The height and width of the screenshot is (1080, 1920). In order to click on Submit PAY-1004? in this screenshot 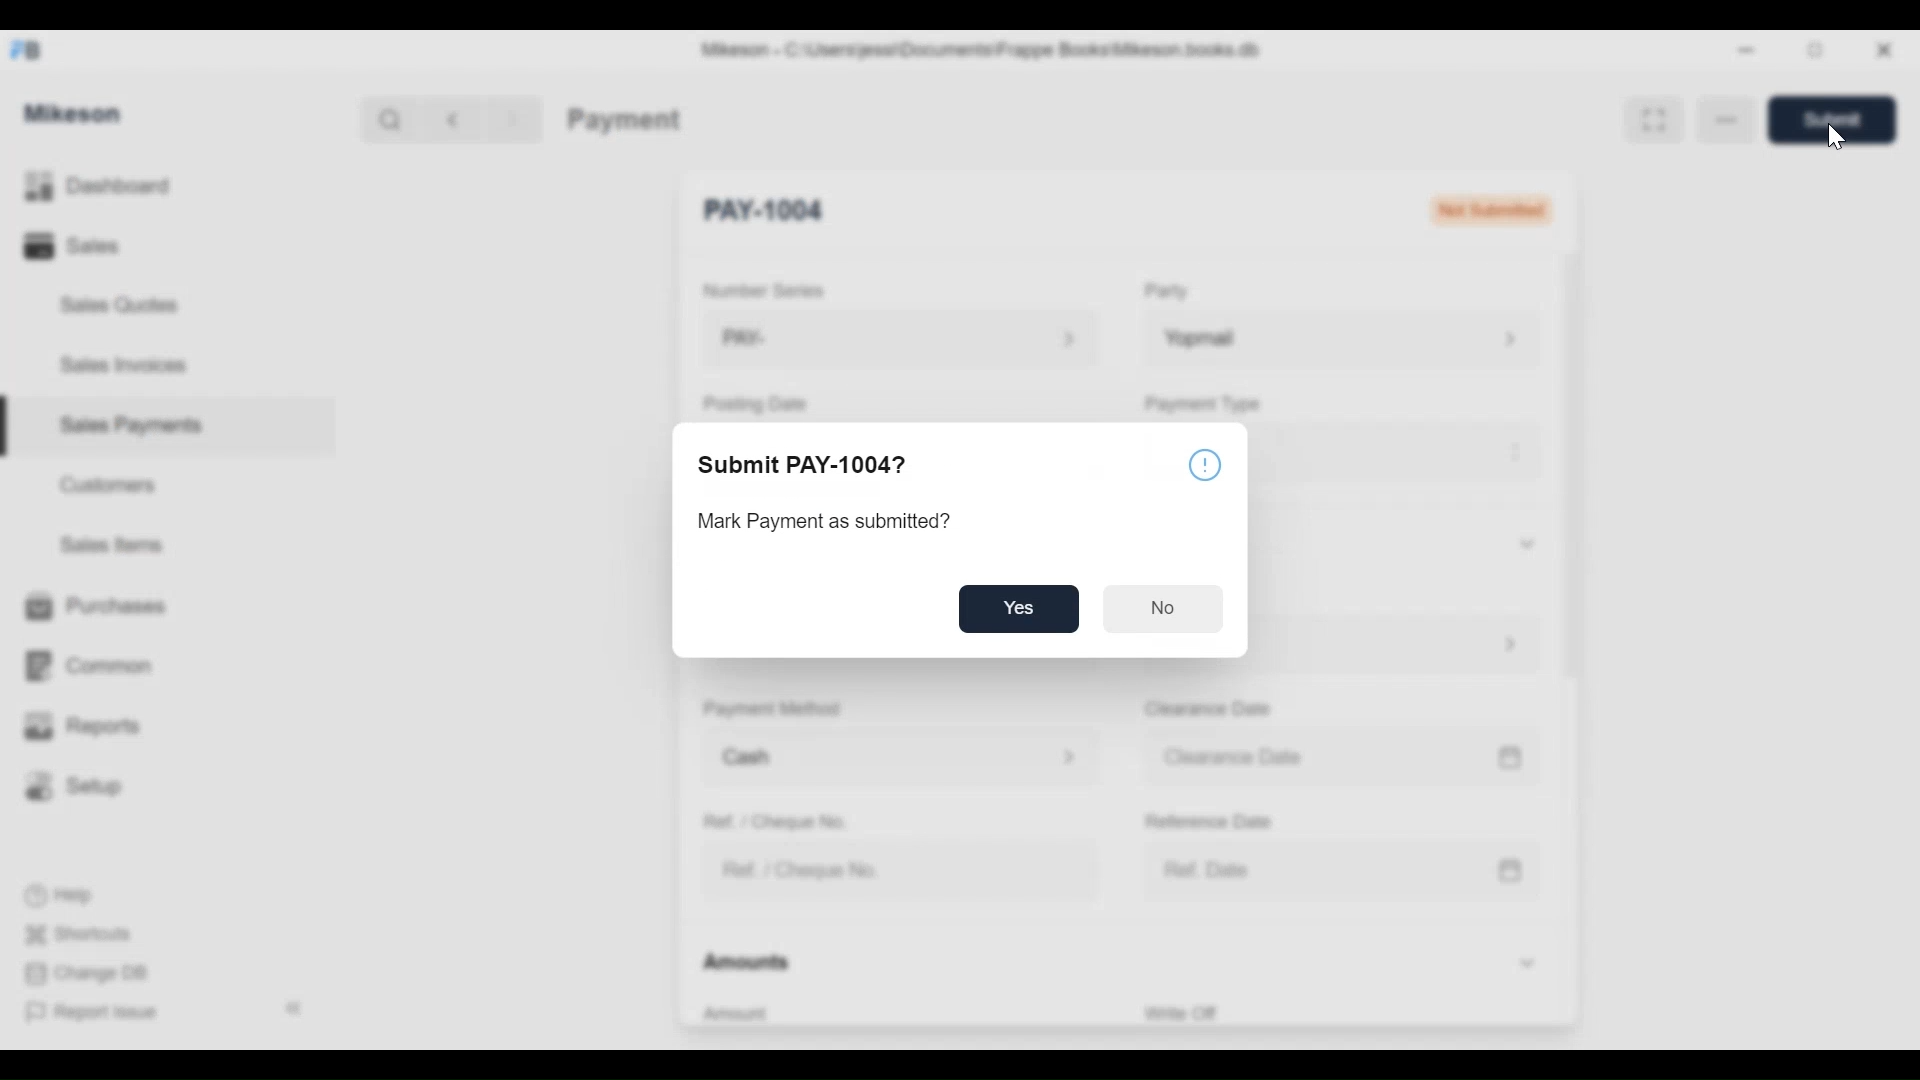, I will do `click(832, 468)`.